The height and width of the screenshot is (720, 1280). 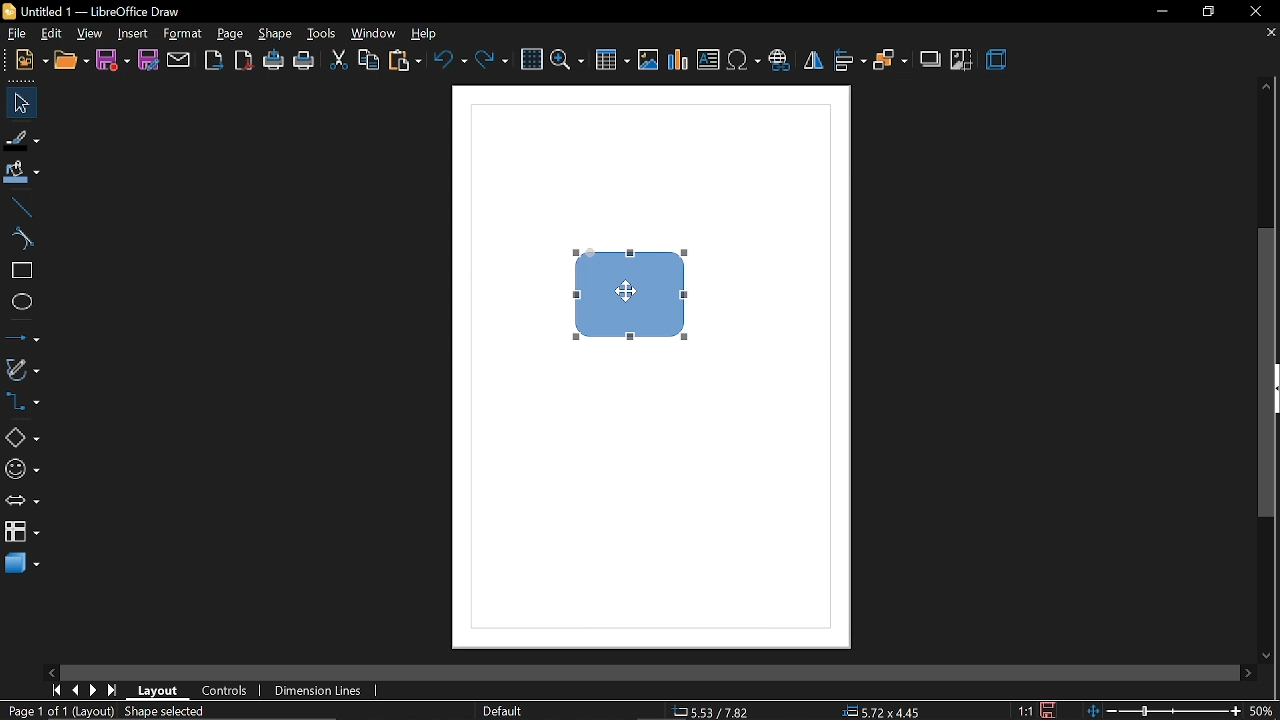 I want to click on redo, so click(x=492, y=62).